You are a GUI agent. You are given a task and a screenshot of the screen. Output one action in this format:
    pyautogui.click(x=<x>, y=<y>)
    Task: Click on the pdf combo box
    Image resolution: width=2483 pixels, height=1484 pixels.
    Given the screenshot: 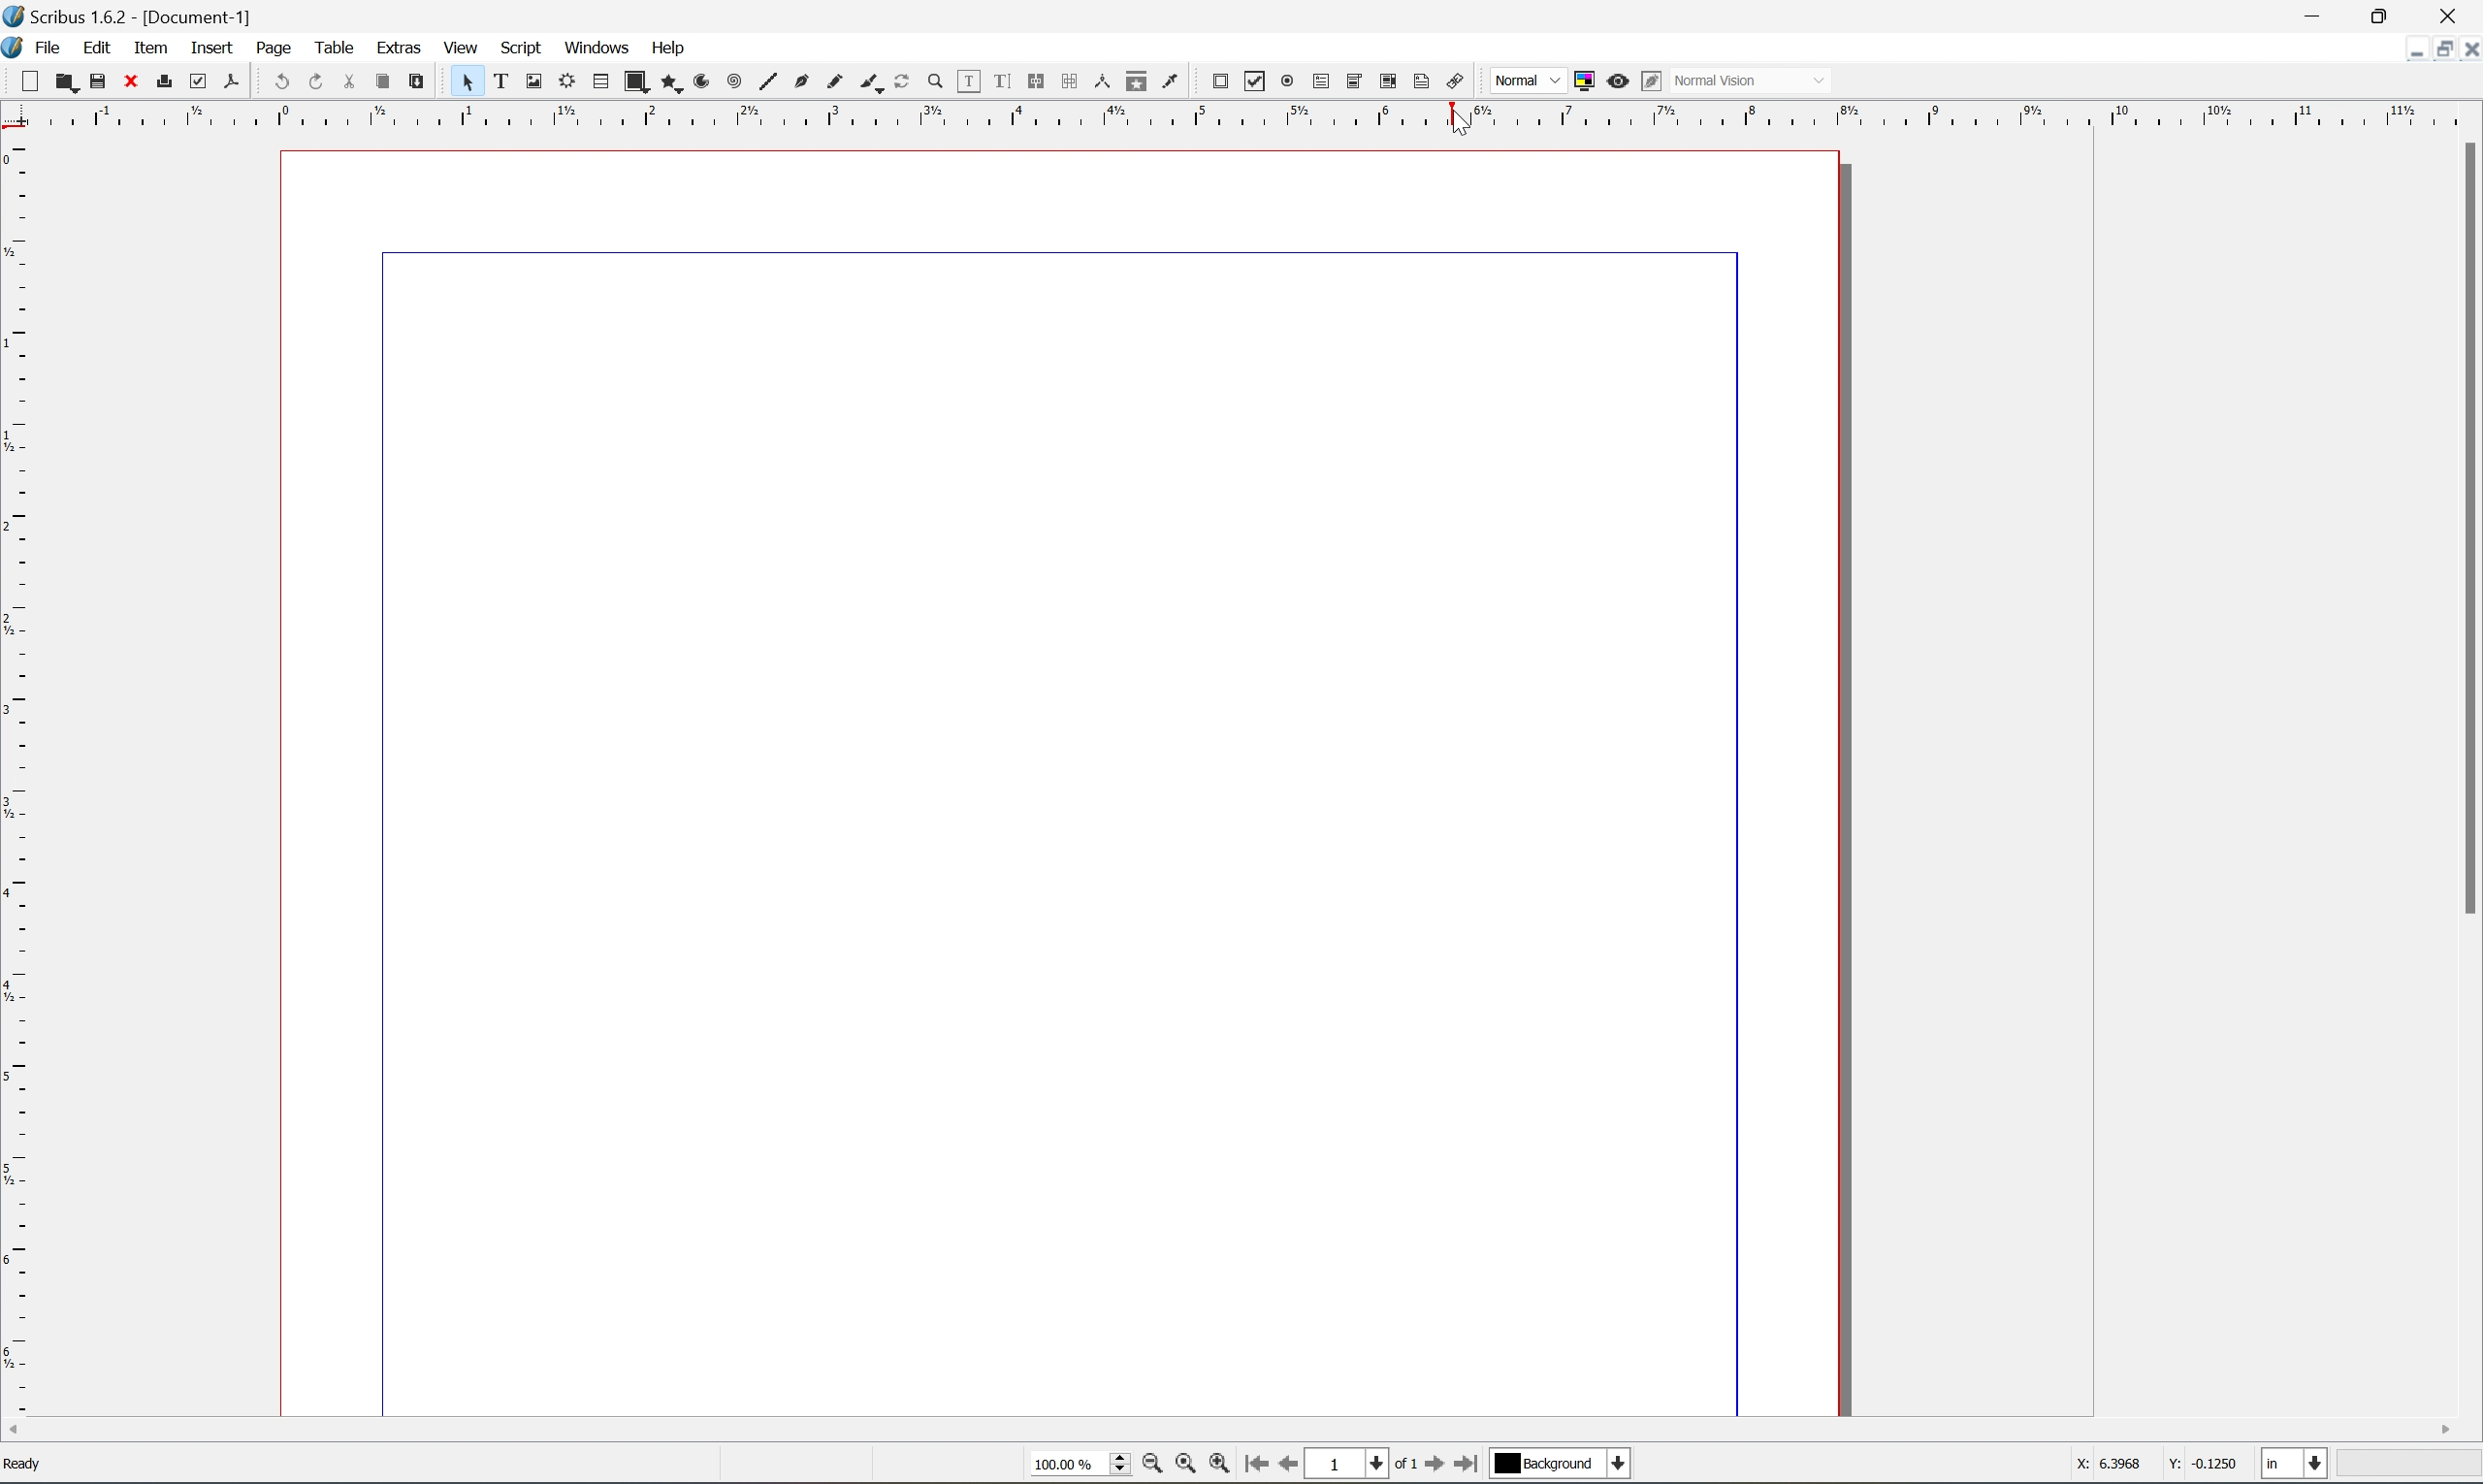 What is the action you would take?
    pyautogui.click(x=1355, y=84)
    